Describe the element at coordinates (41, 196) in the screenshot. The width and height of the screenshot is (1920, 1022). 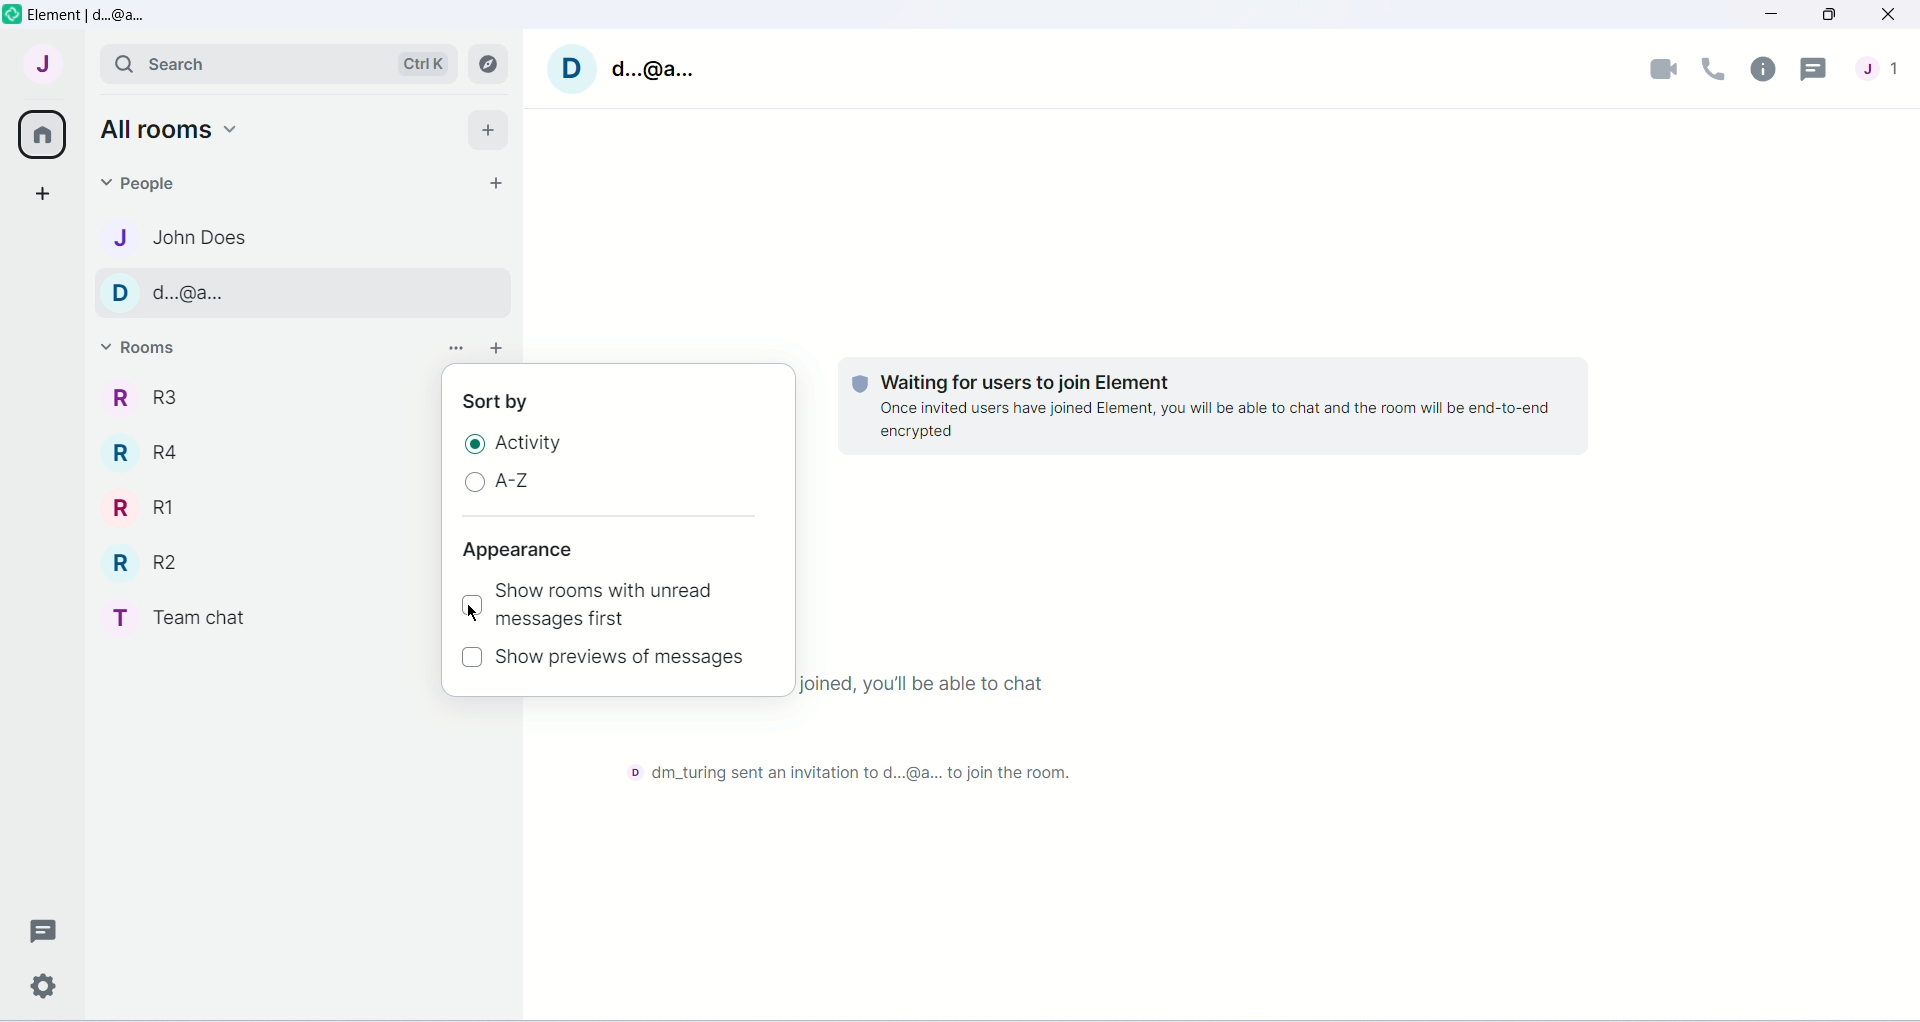
I see `Create a space` at that location.